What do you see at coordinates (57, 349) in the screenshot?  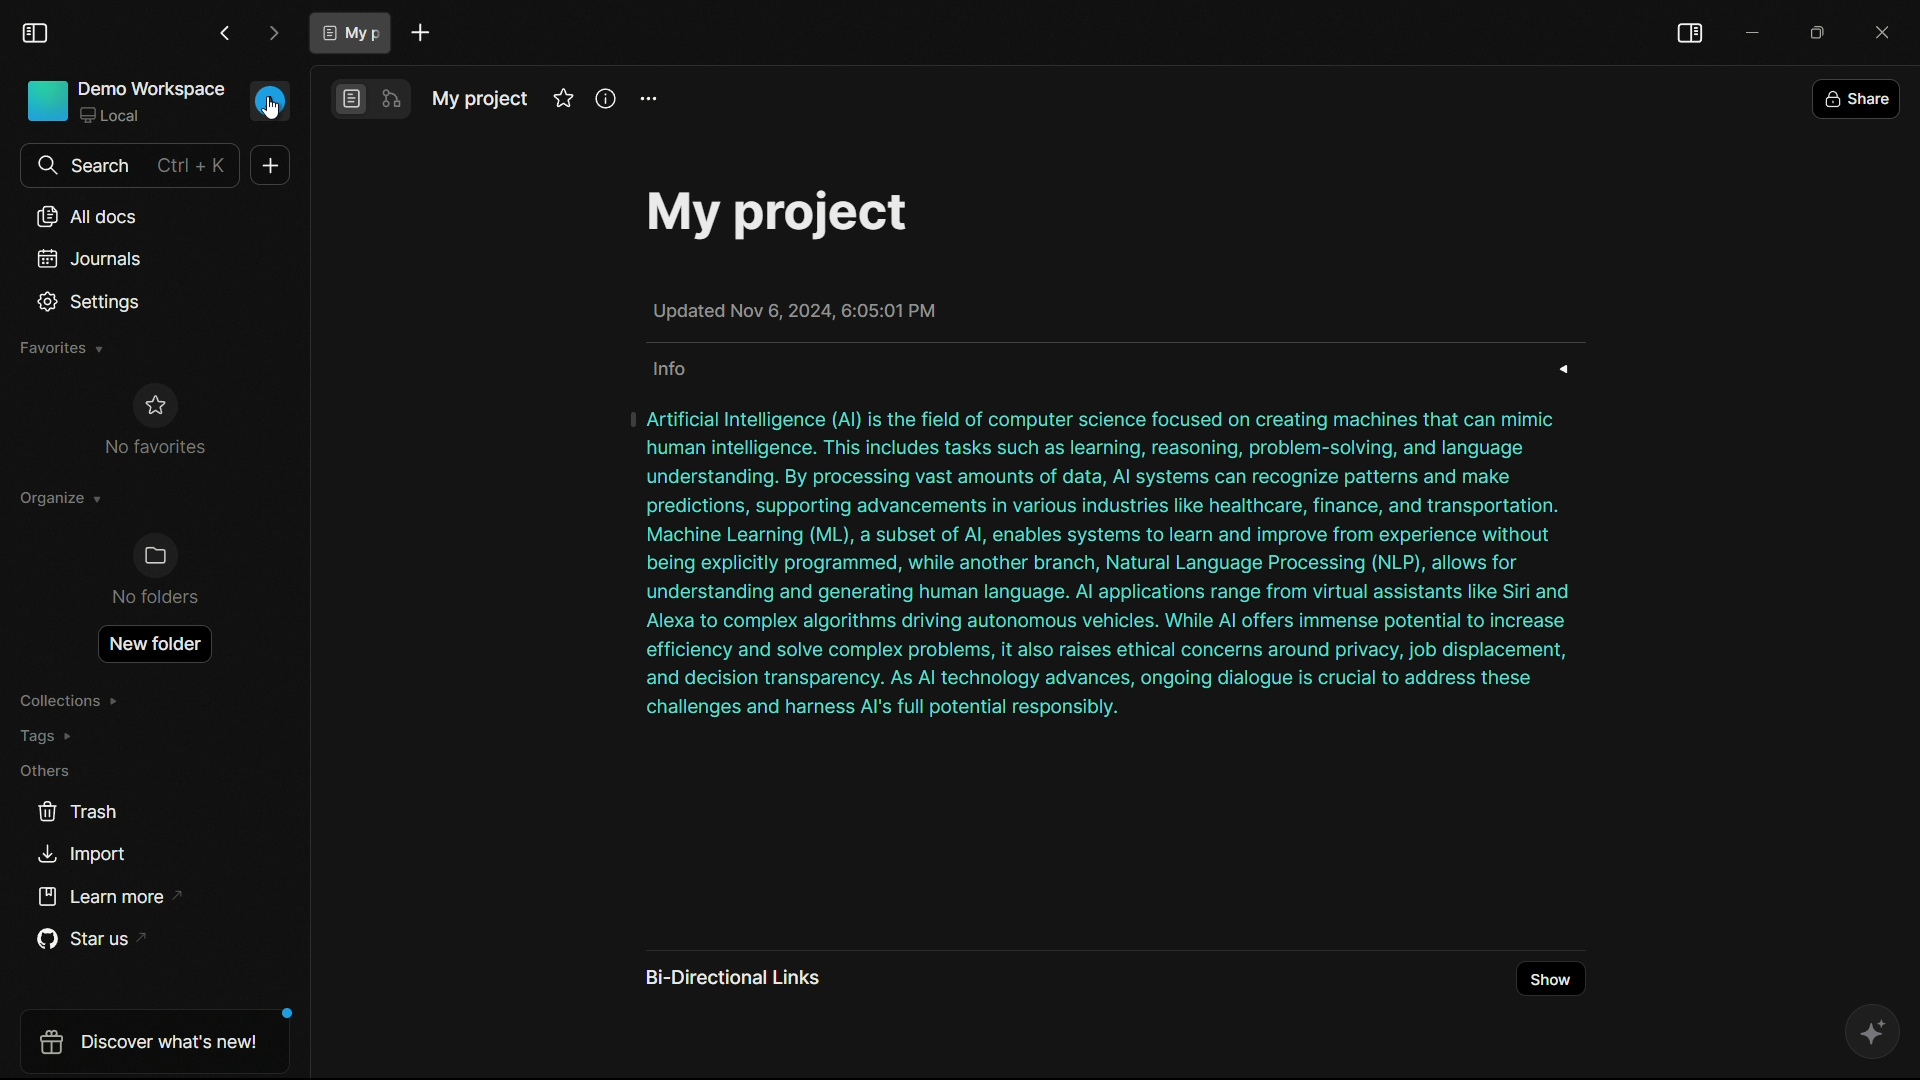 I see `favorites` at bounding box center [57, 349].